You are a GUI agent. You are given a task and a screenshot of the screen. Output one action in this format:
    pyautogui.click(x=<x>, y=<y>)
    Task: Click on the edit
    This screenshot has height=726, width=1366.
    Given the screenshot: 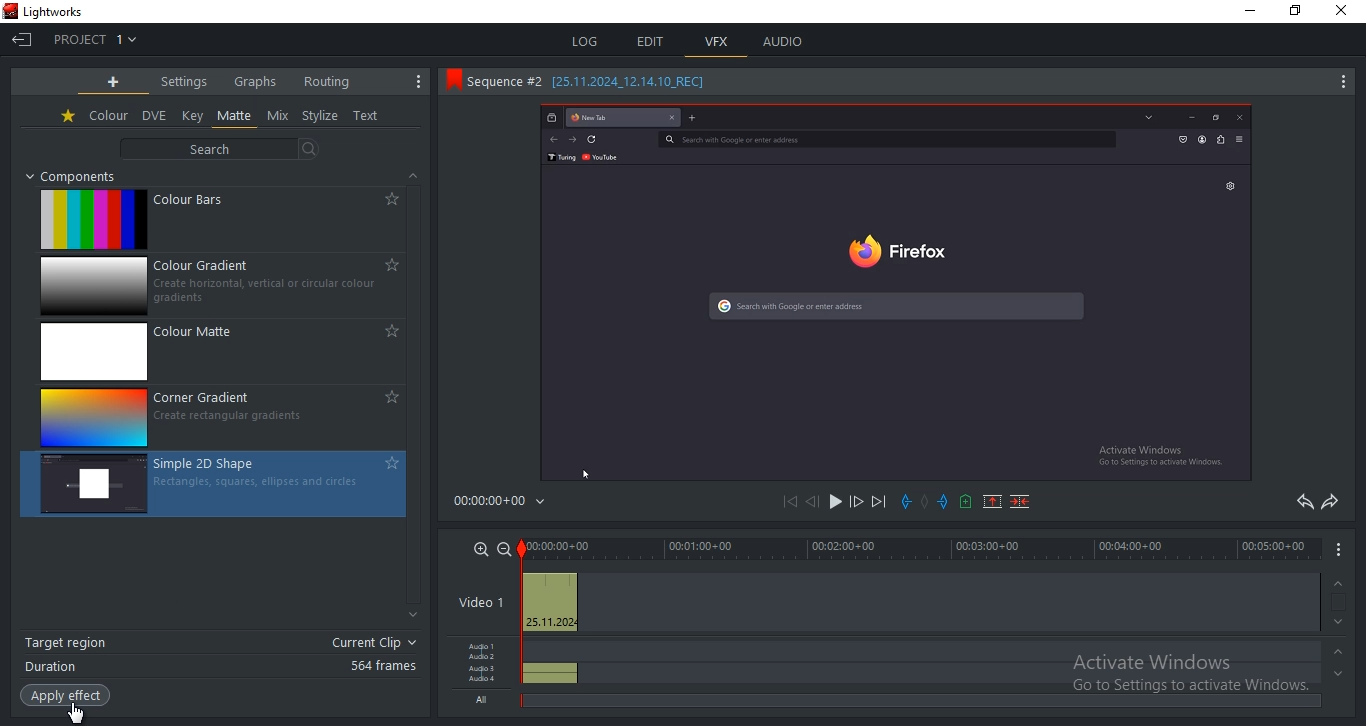 What is the action you would take?
    pyautogui.click(x=652, y=41)
    